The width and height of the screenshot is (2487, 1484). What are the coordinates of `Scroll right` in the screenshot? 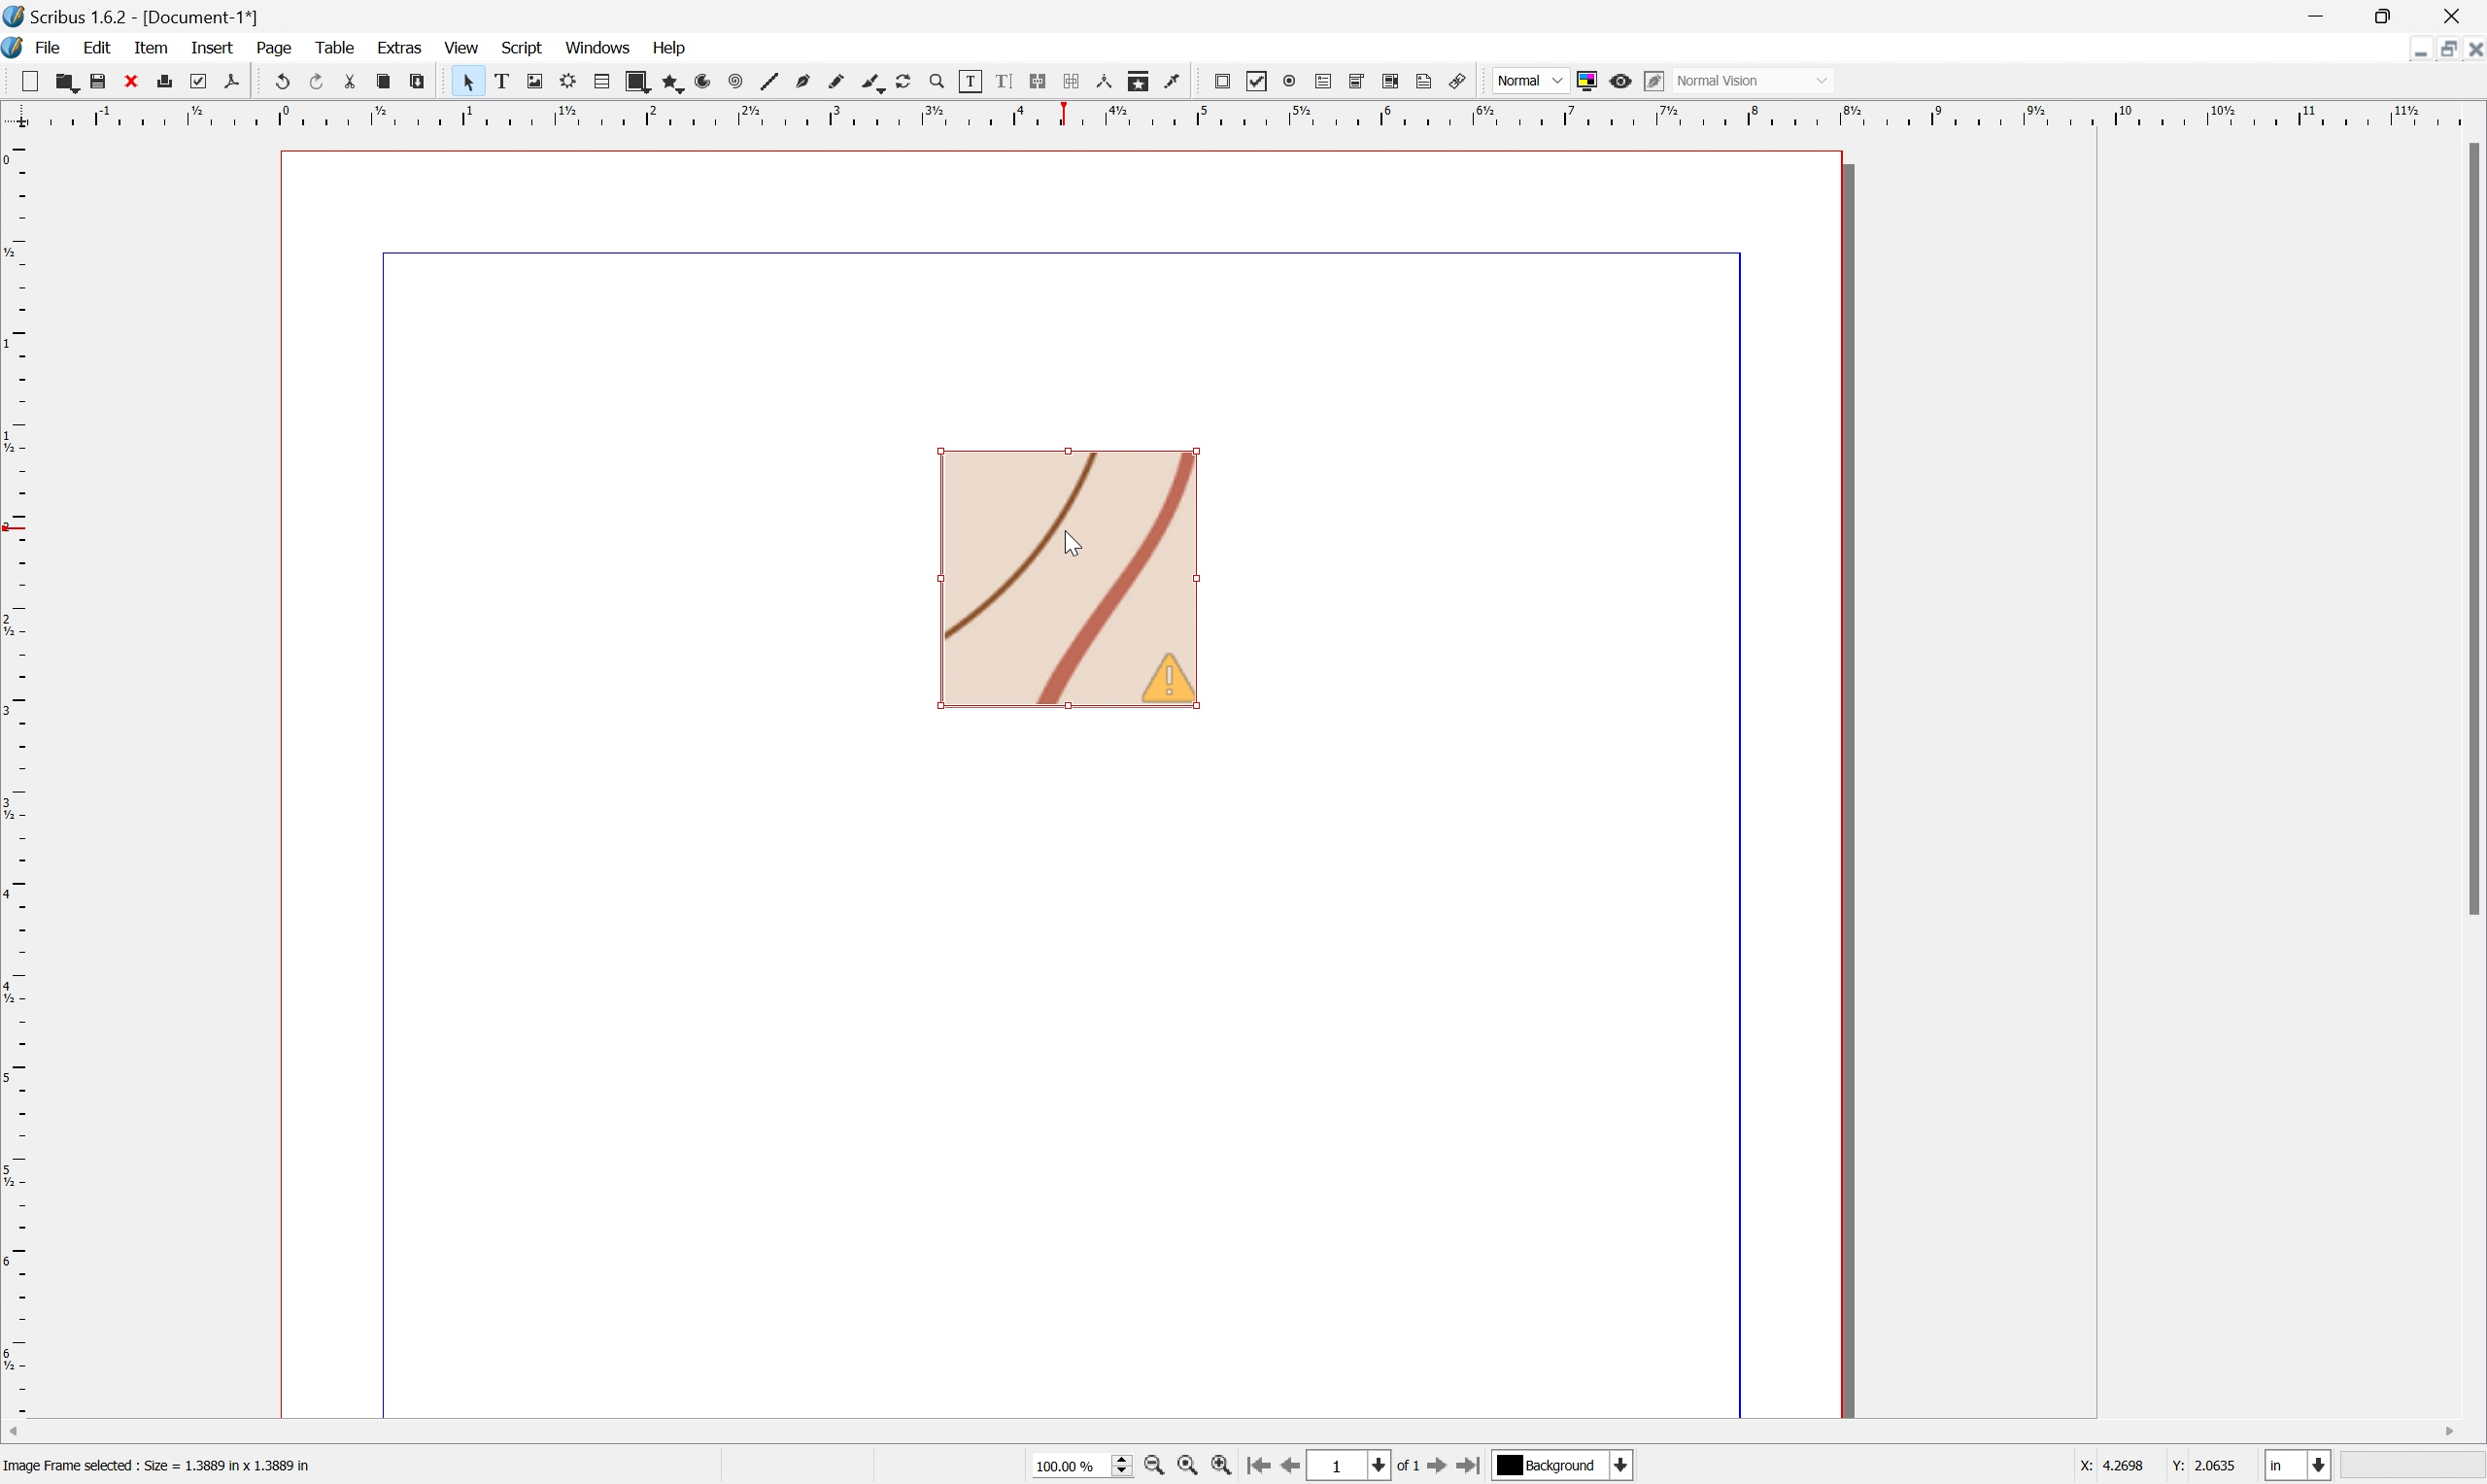 It's located at (2446, 1428).